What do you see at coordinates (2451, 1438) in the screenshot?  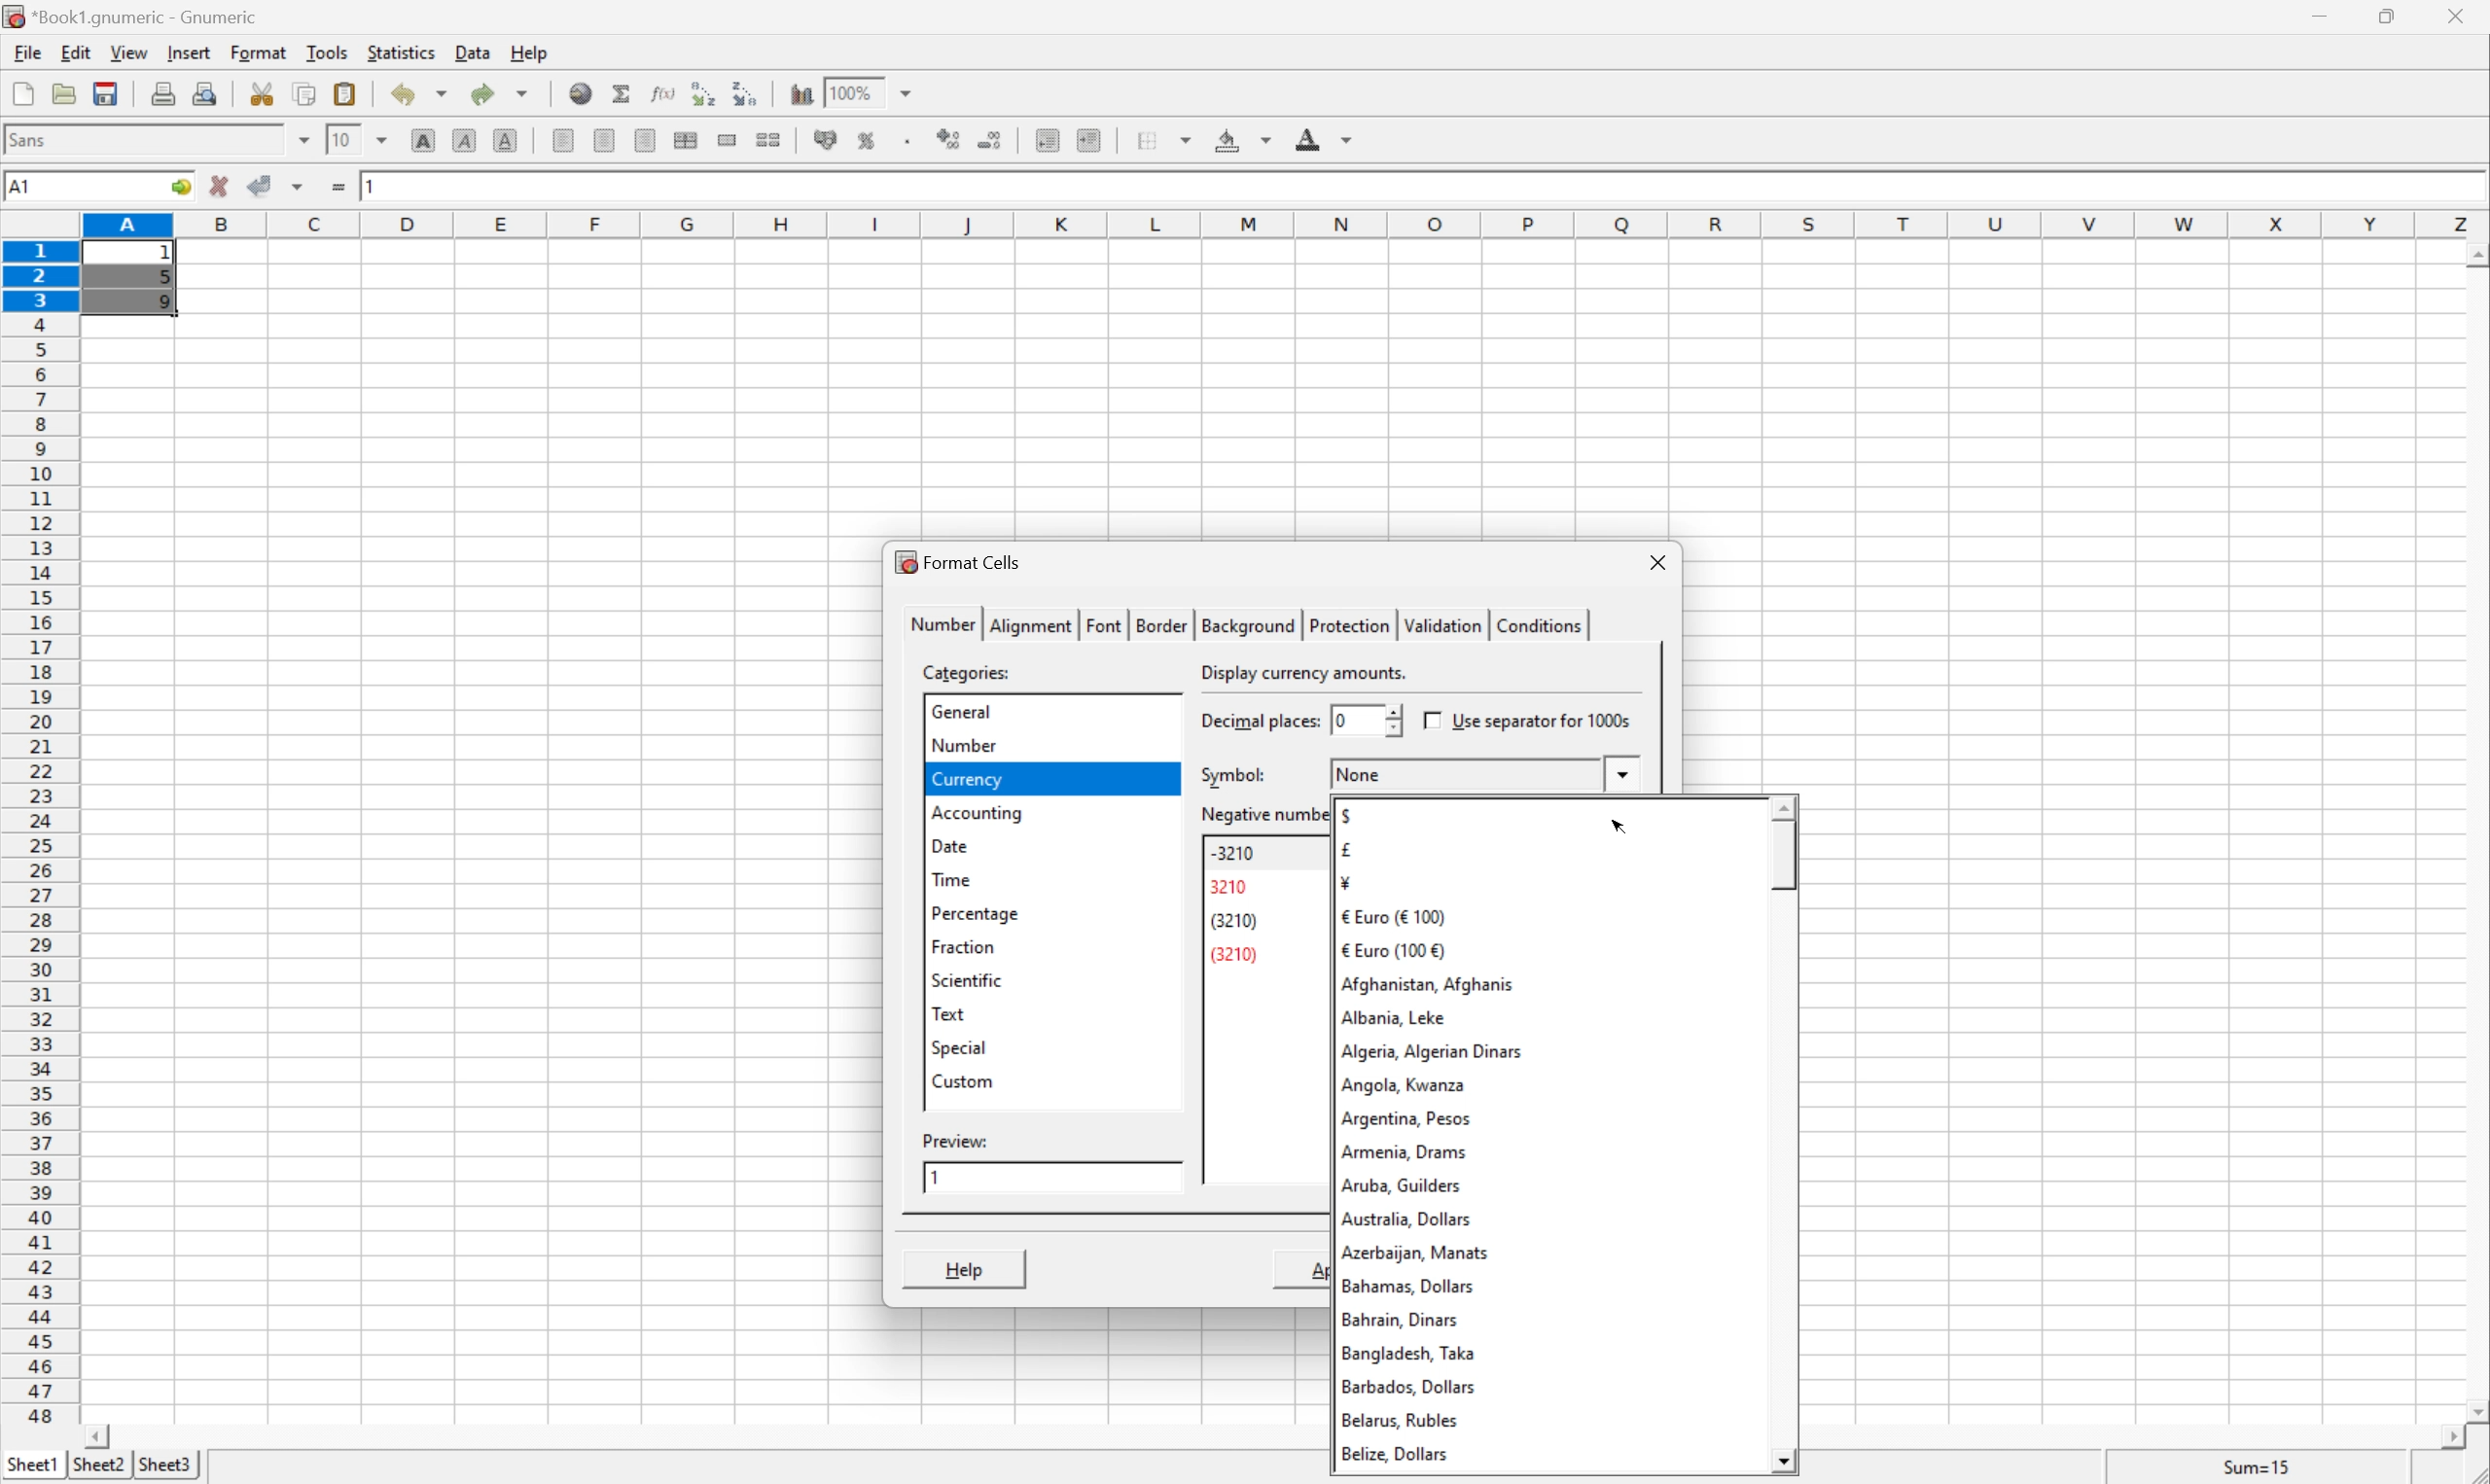 I see `scroll right` at bounding box center [2451, 1438].